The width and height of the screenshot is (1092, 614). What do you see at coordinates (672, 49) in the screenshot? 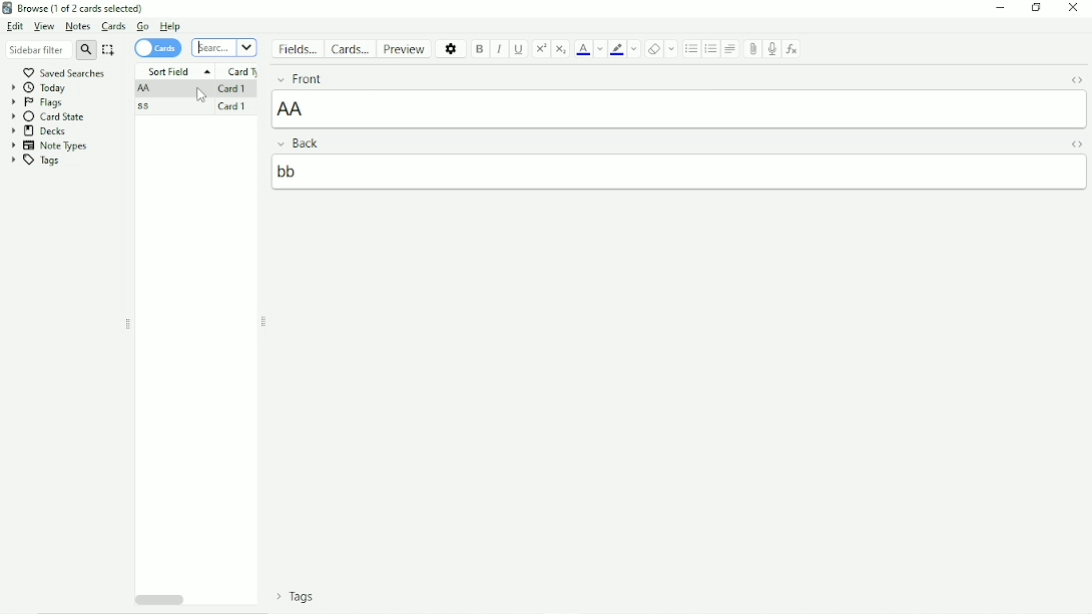
I see `Select formatting to remove` at bounding box center [672, 49].